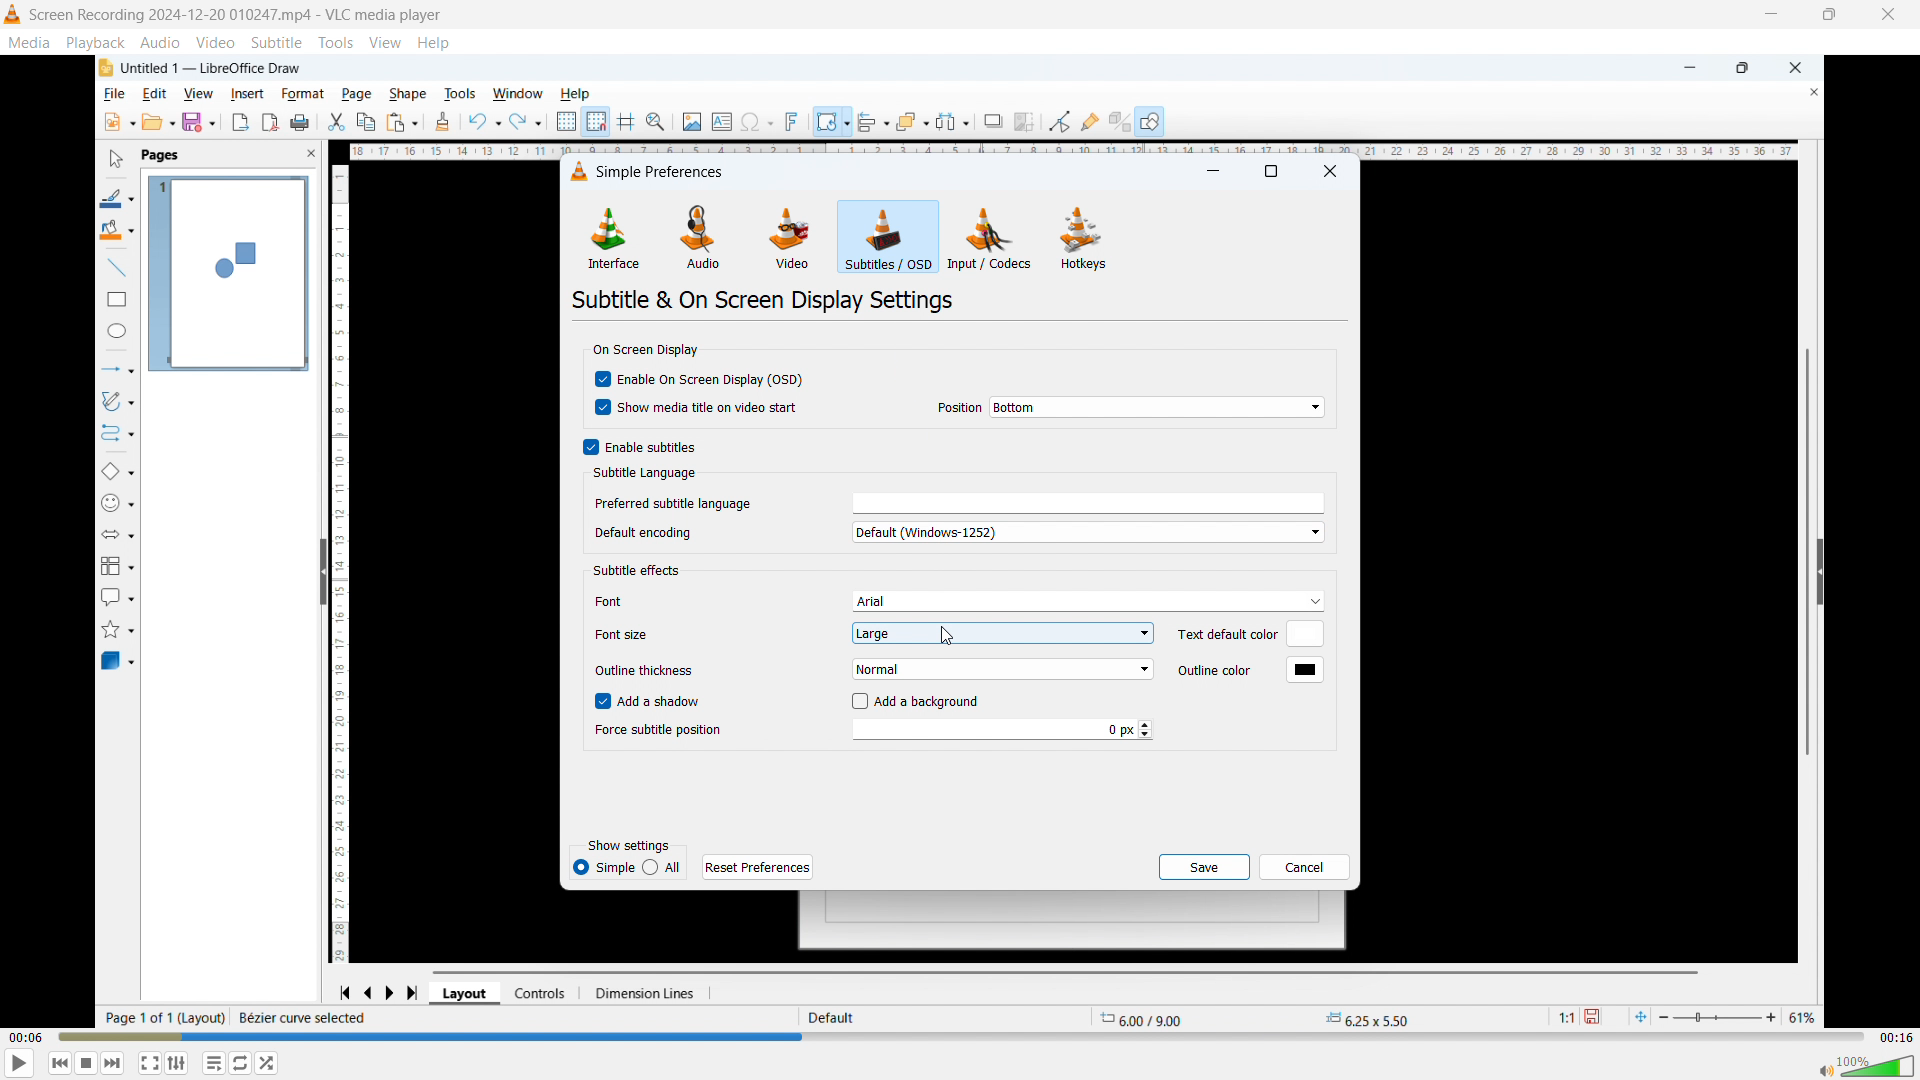 The image size is (1920, 1080). What do you see at coordinates (699, 407) in the screenshot?
I see `show media title and video start ` at bounding box center [699, 407].